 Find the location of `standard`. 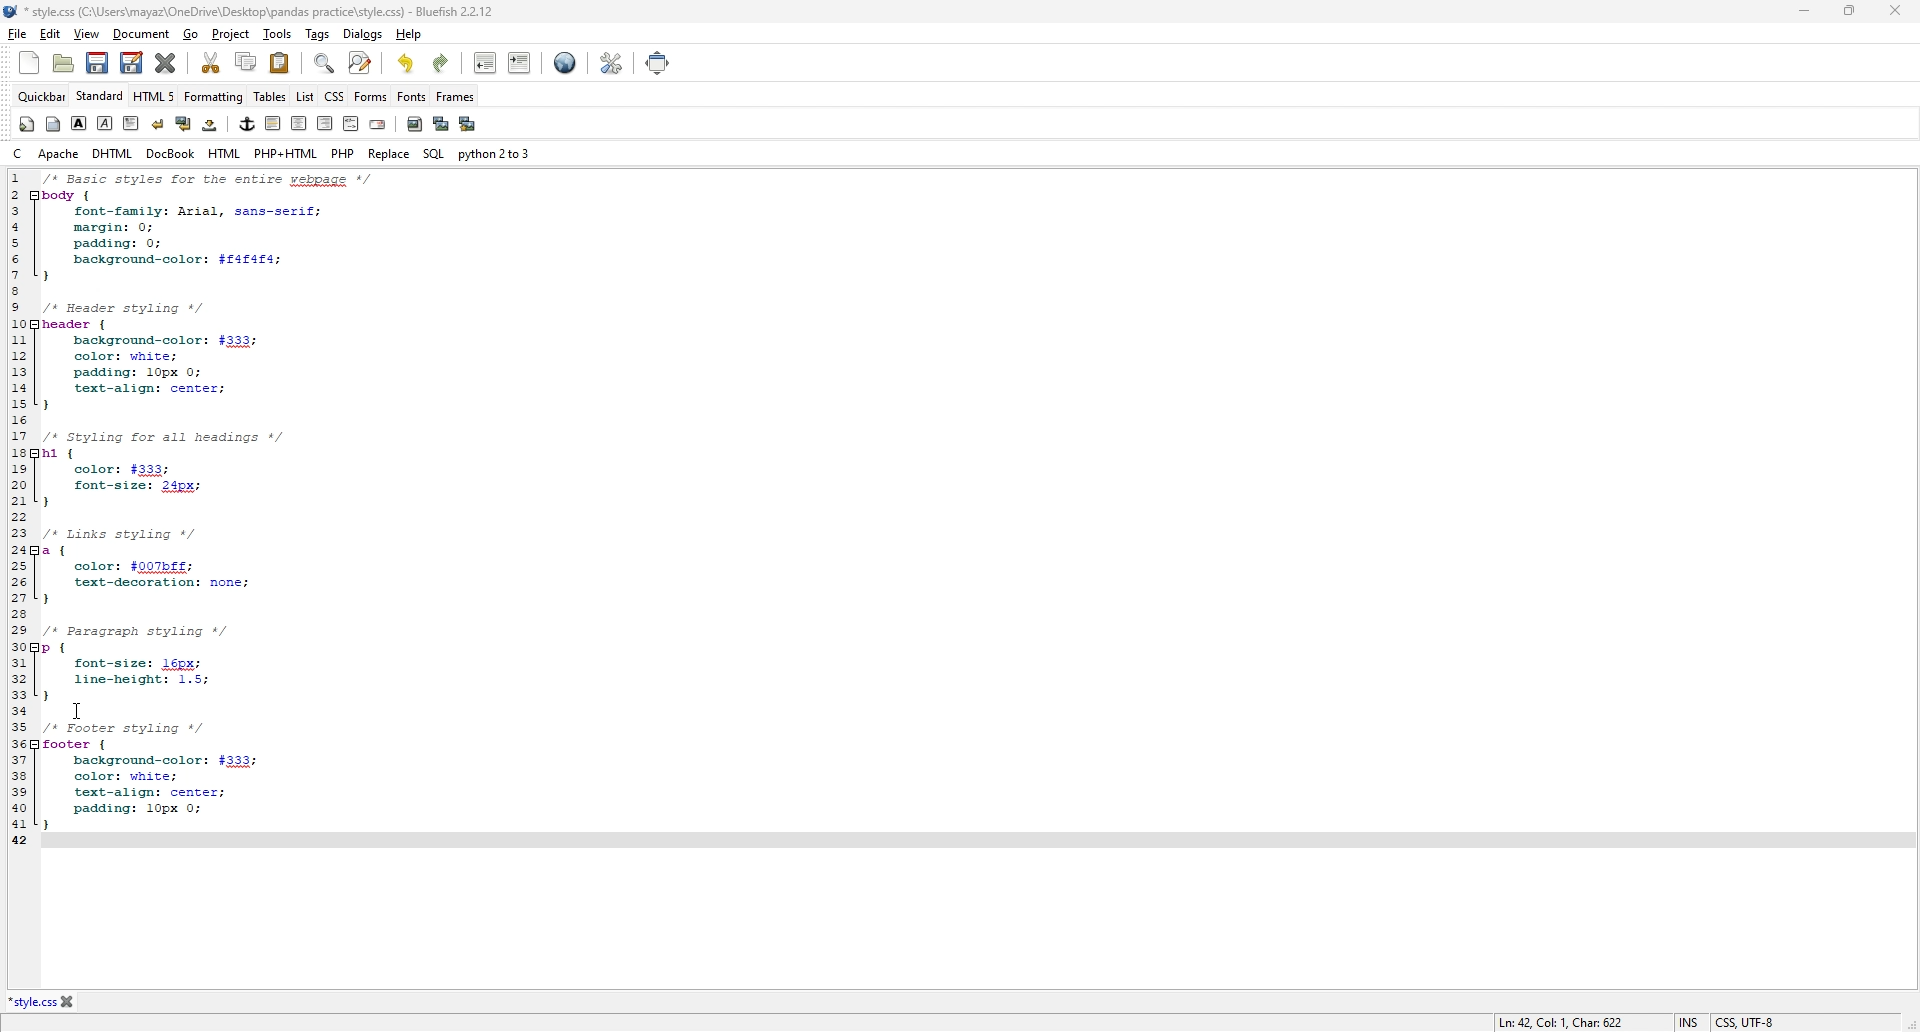

standard is located at coordinates (100, 96).